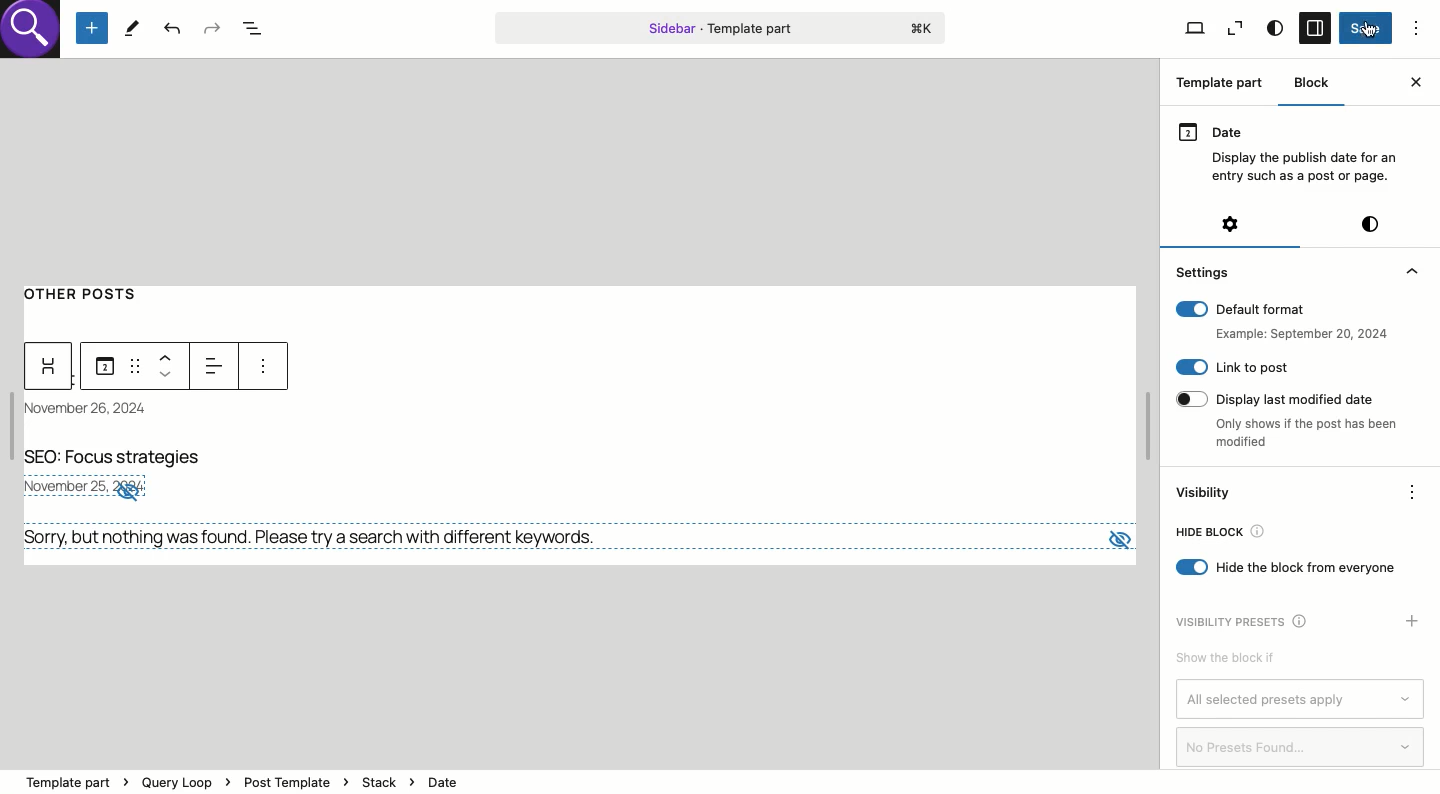  What do you see at coordinates (170, 365) in the screenshot?
I see `Move up down` at bounding box center [170, 365].